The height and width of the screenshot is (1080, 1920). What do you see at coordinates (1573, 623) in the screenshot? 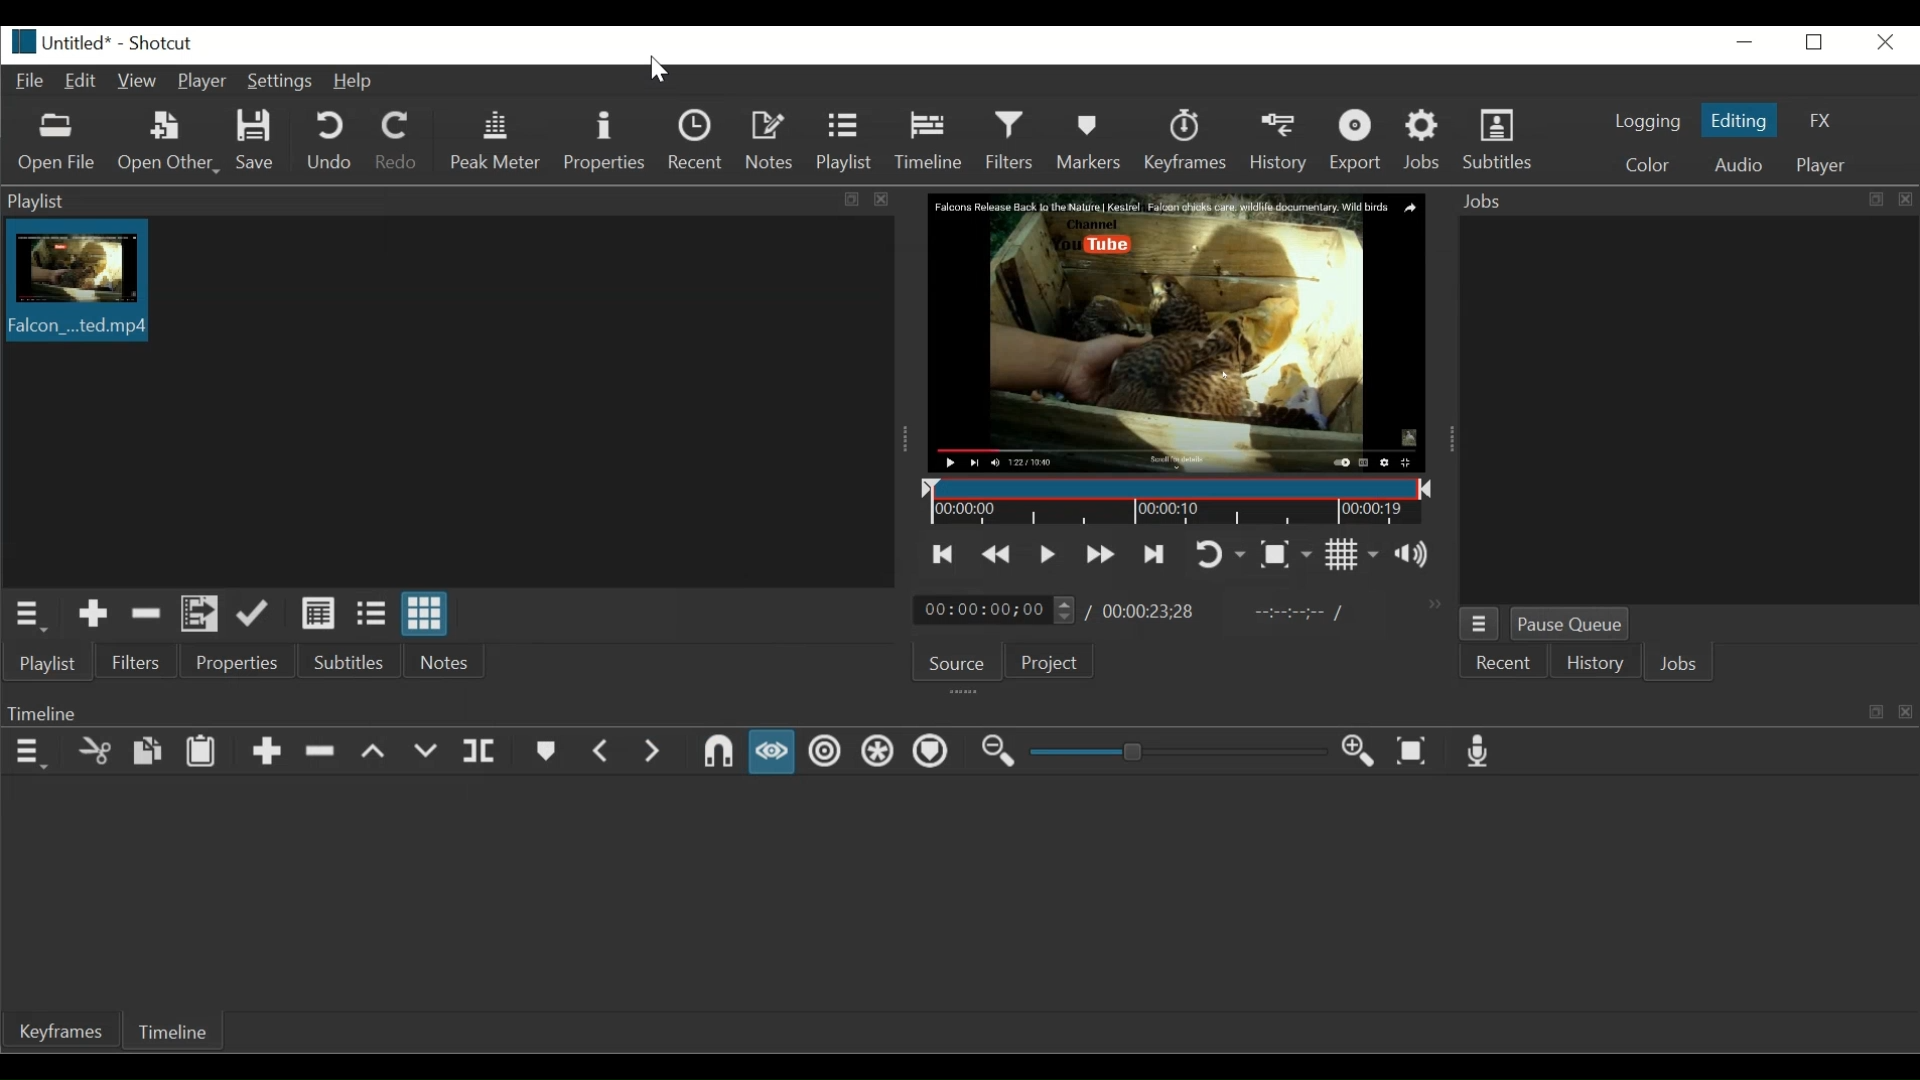
I see `Pause Queue` at bounding box center [1573, 623].